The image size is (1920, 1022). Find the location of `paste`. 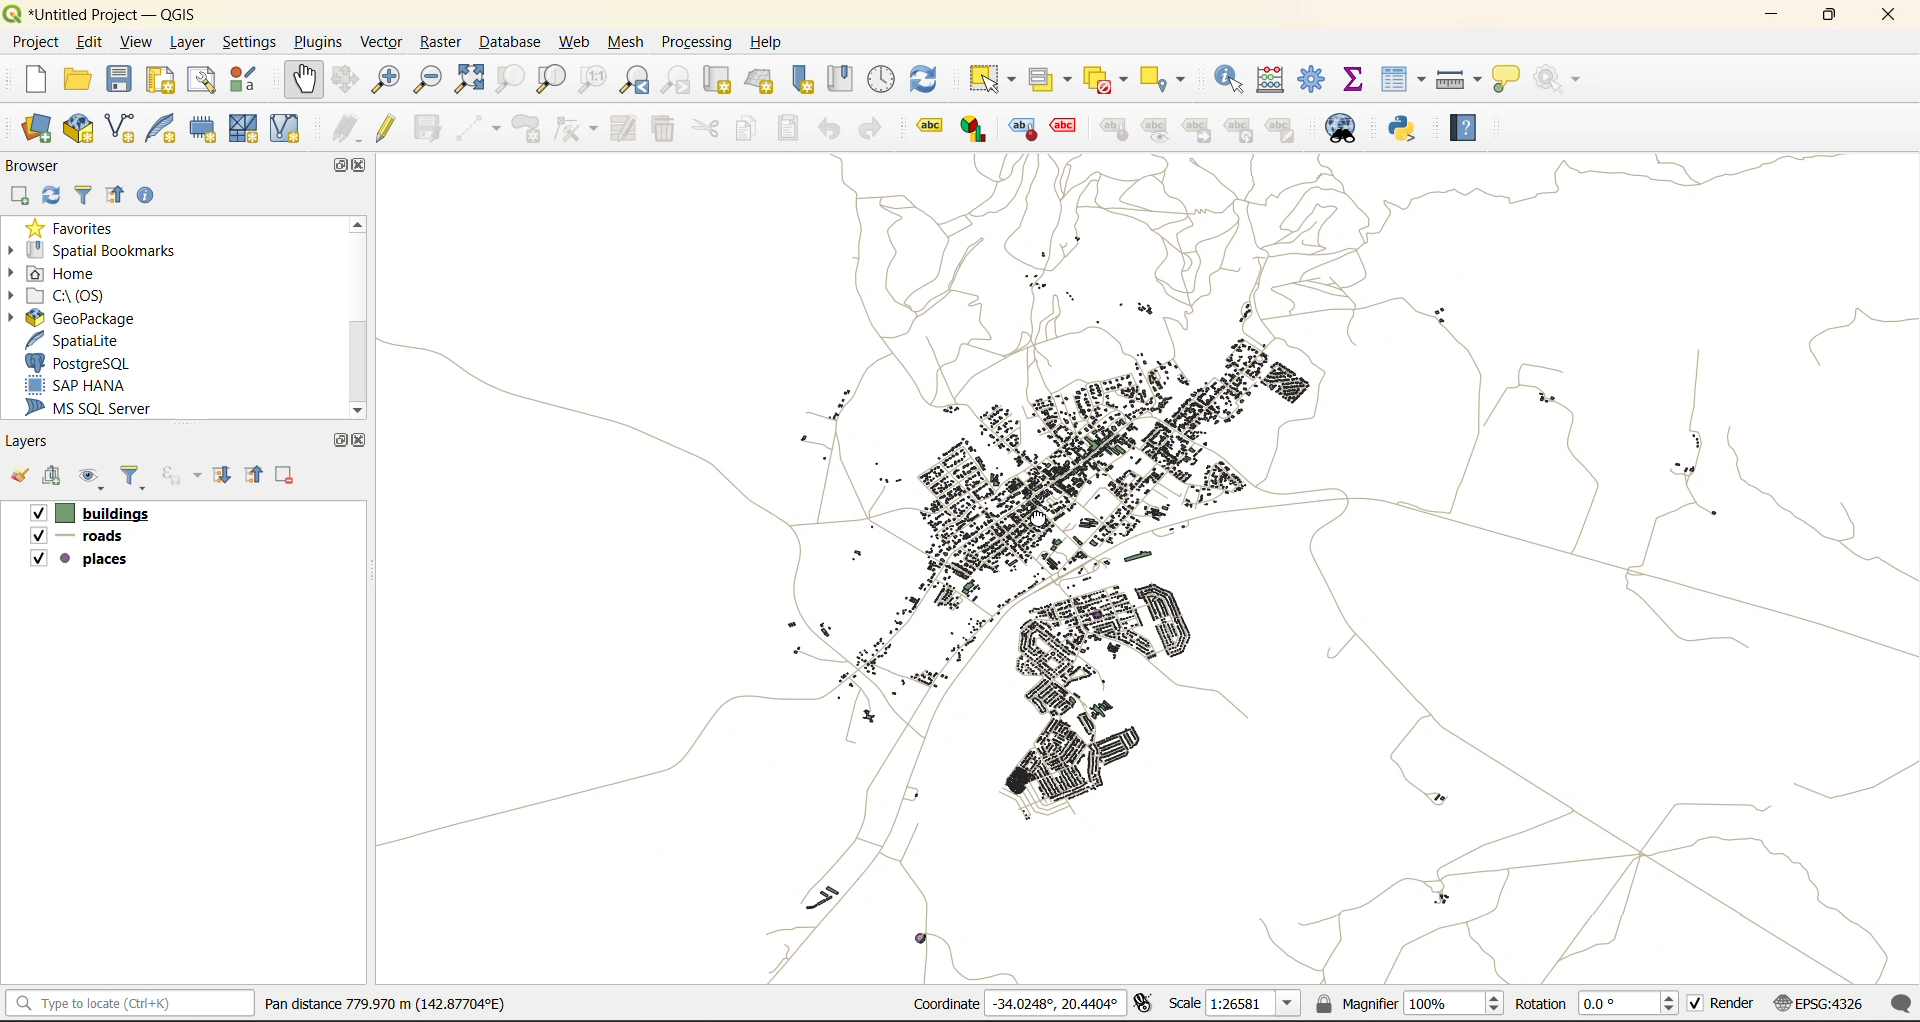

paste is located at coordinates (791, 127).